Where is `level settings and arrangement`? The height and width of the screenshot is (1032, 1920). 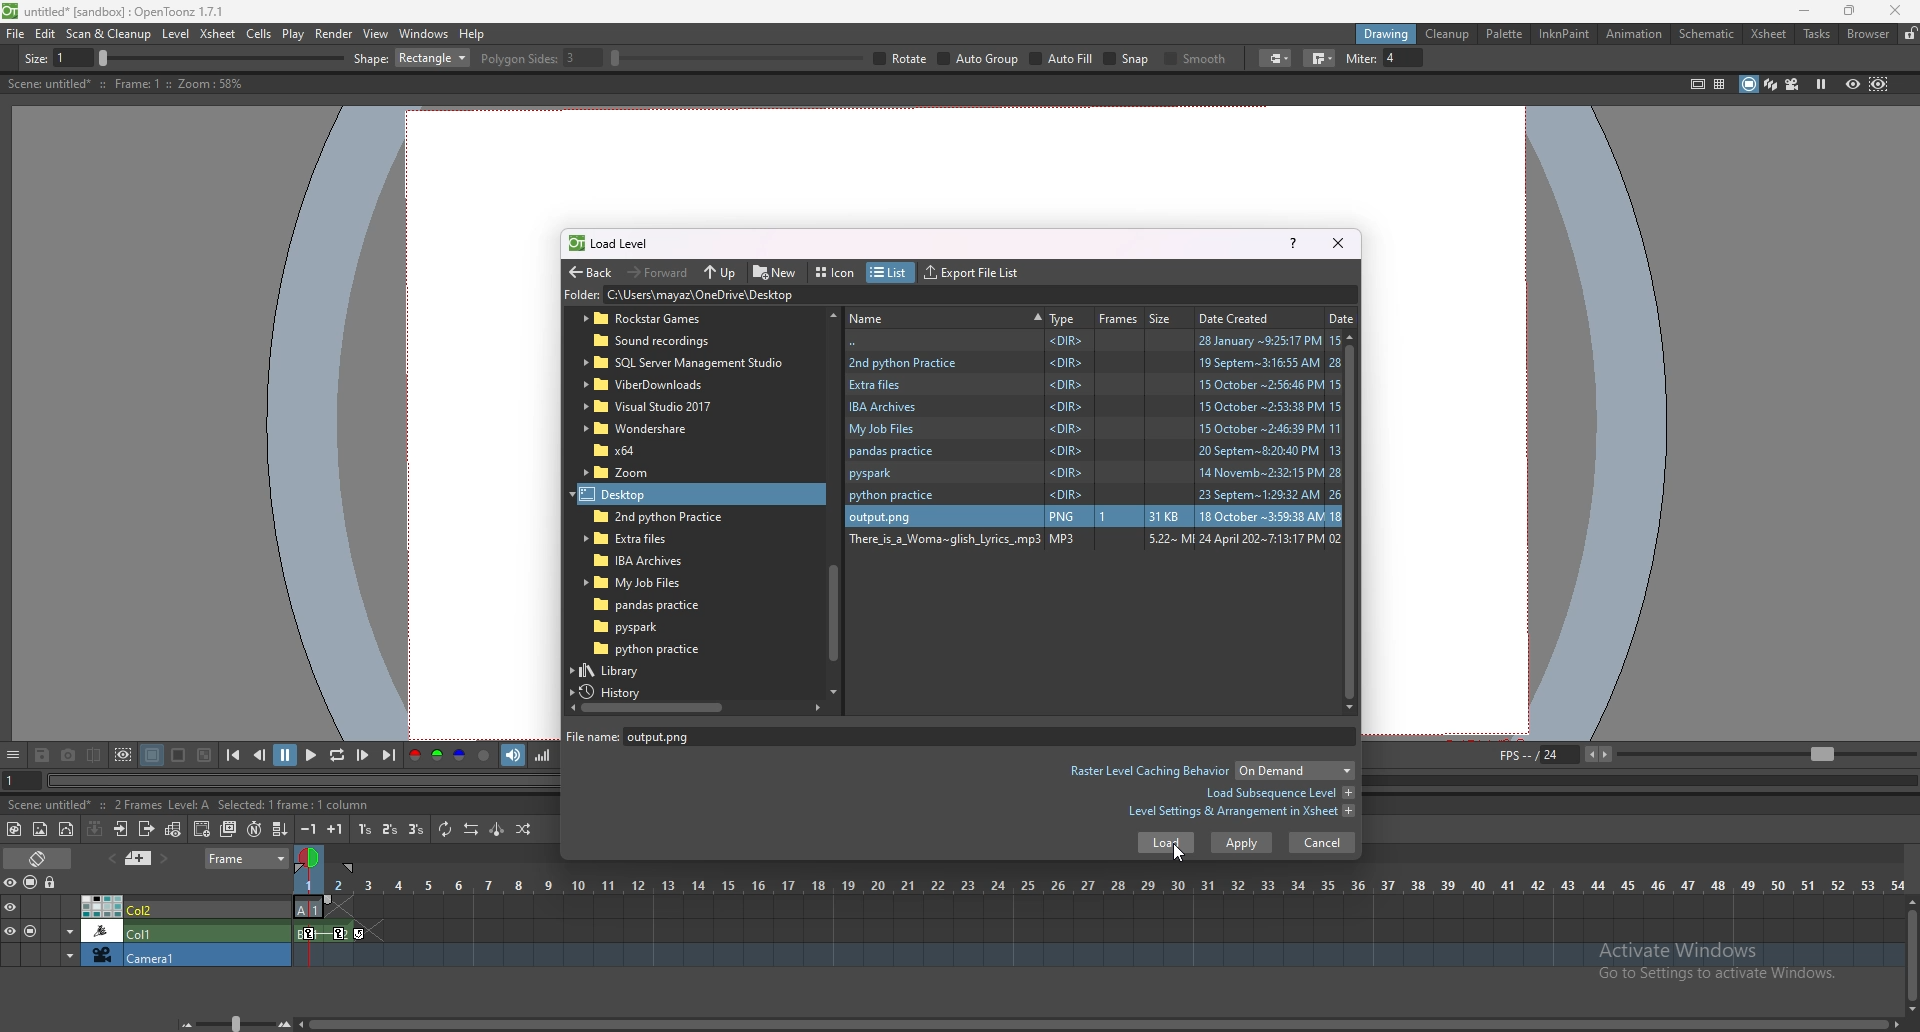 level settings and arrangement is located at coordinates (1241, 811).